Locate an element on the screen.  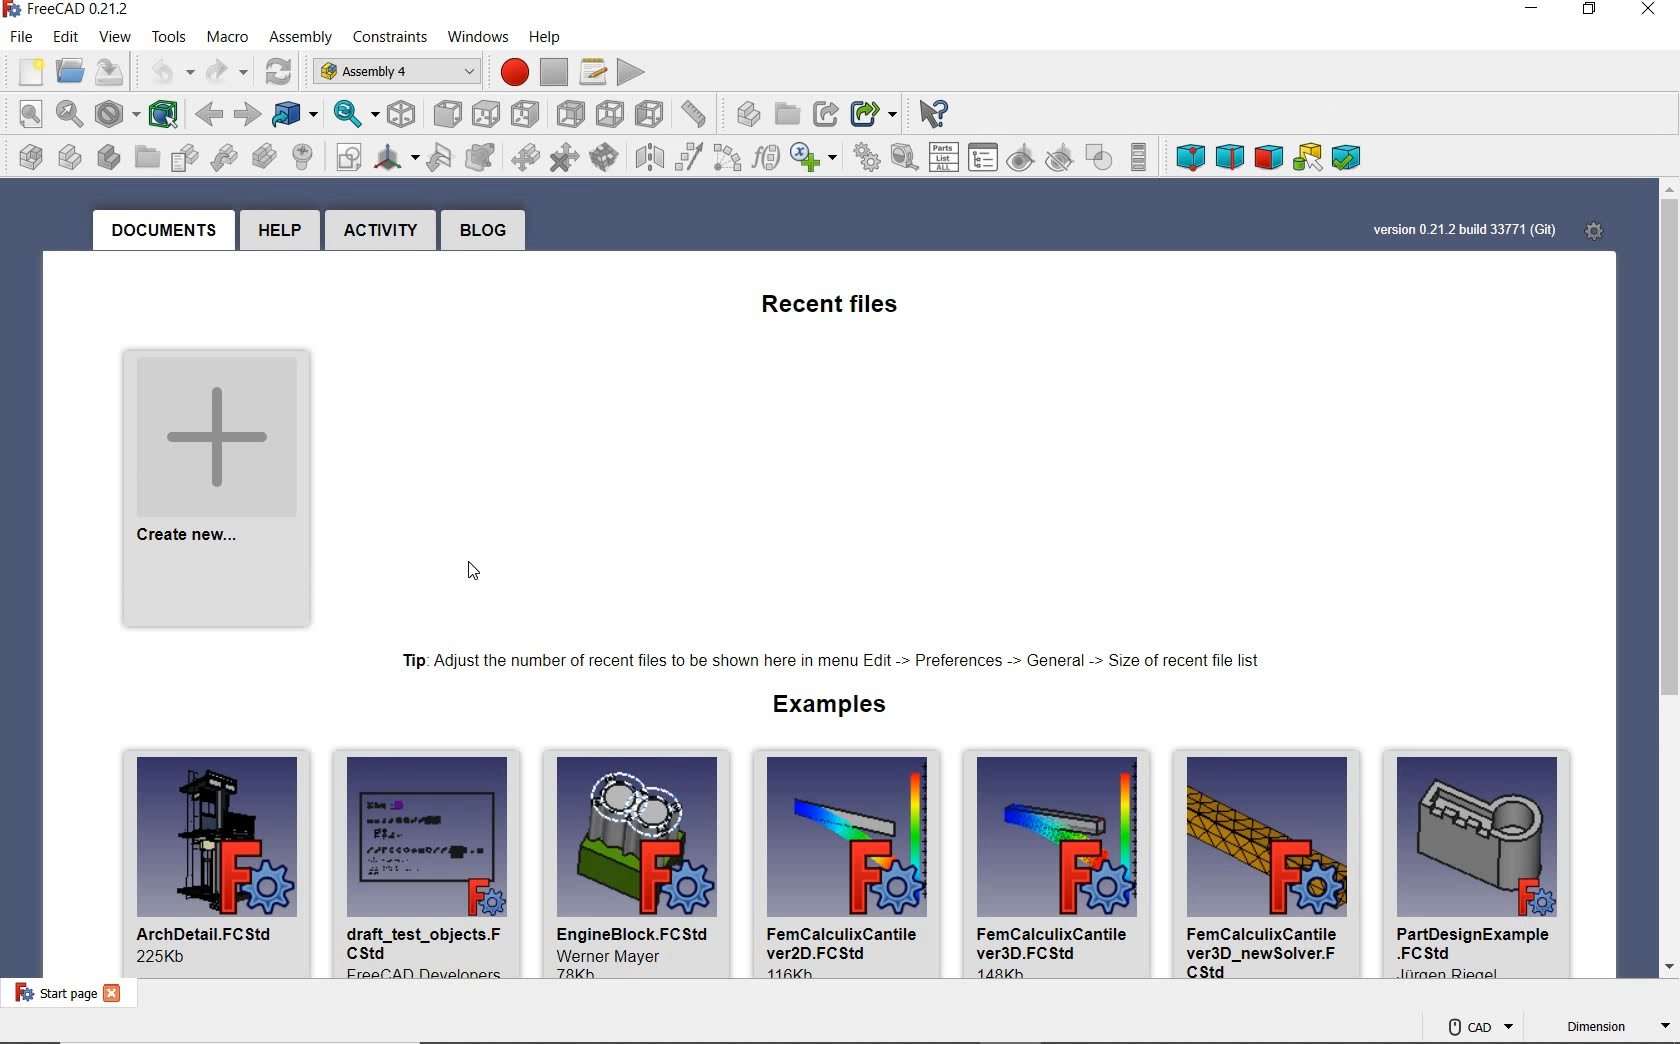
new sketch is located at coordinates (345, 157).